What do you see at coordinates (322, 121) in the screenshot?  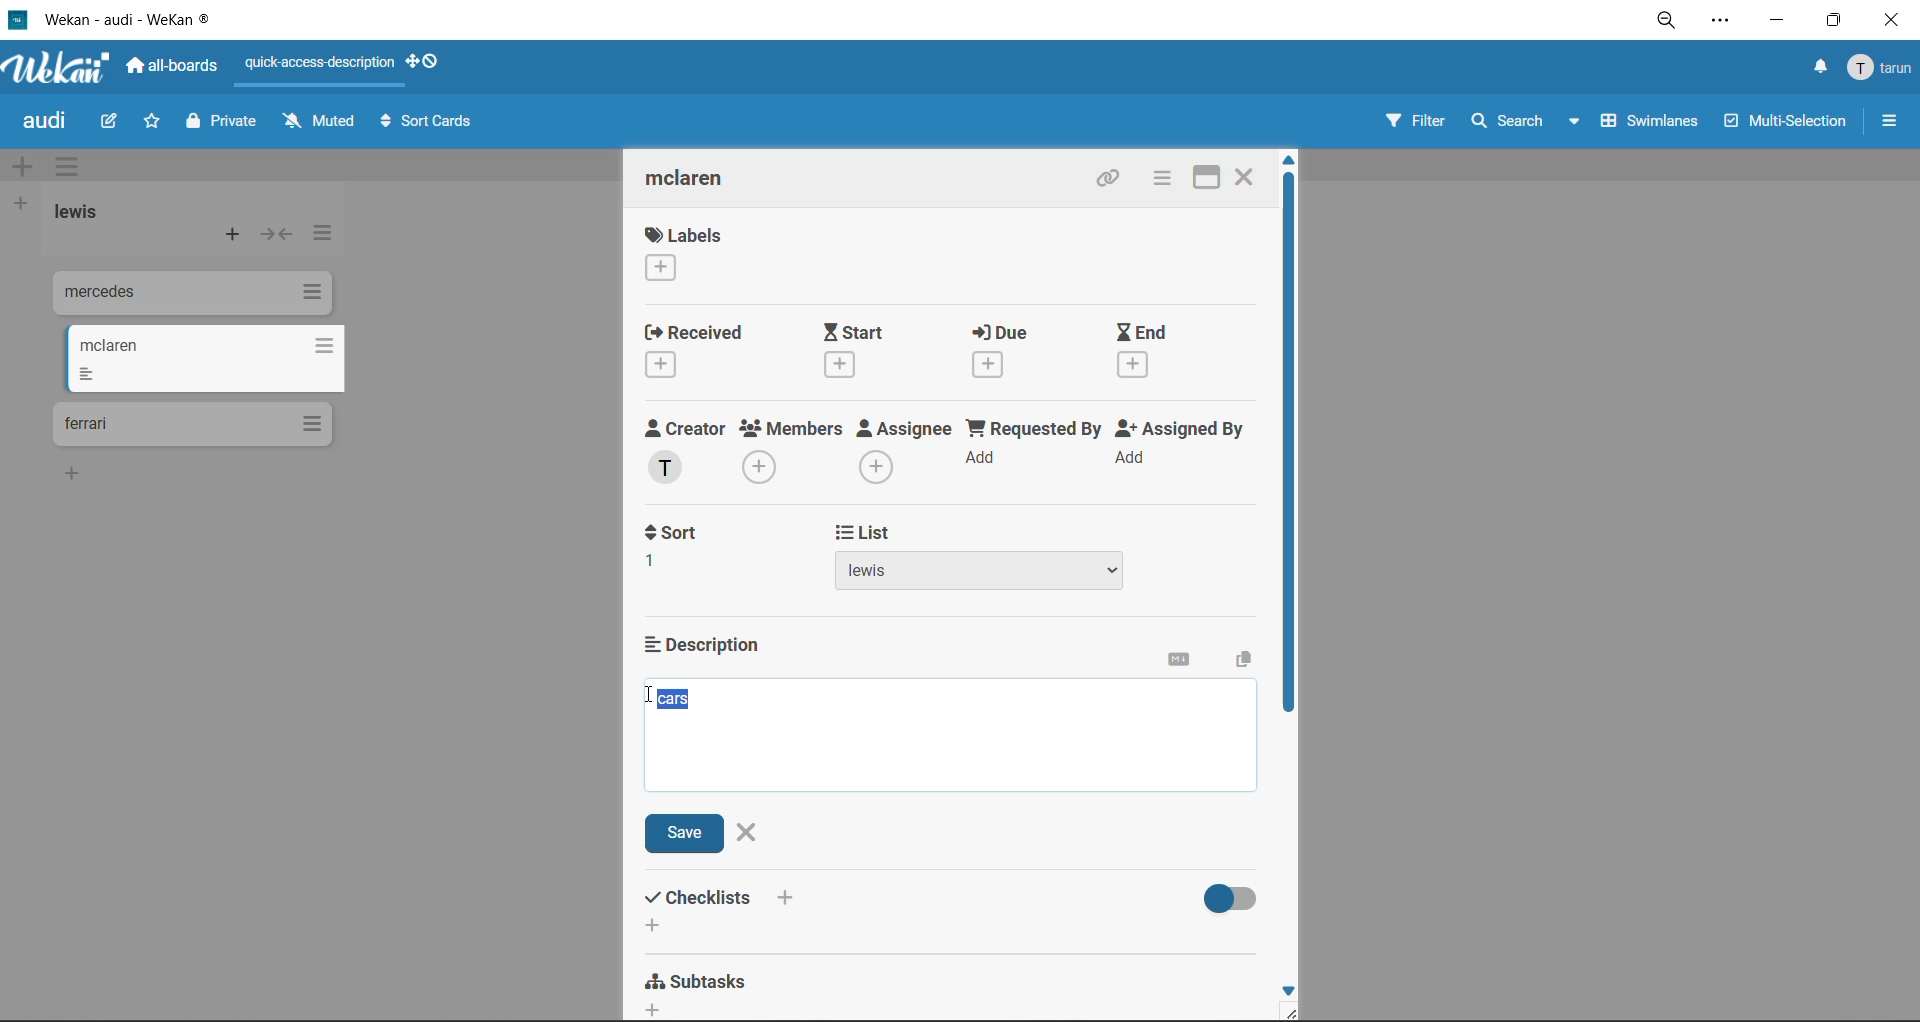 I see `muted` at bounding box center [322, 121].